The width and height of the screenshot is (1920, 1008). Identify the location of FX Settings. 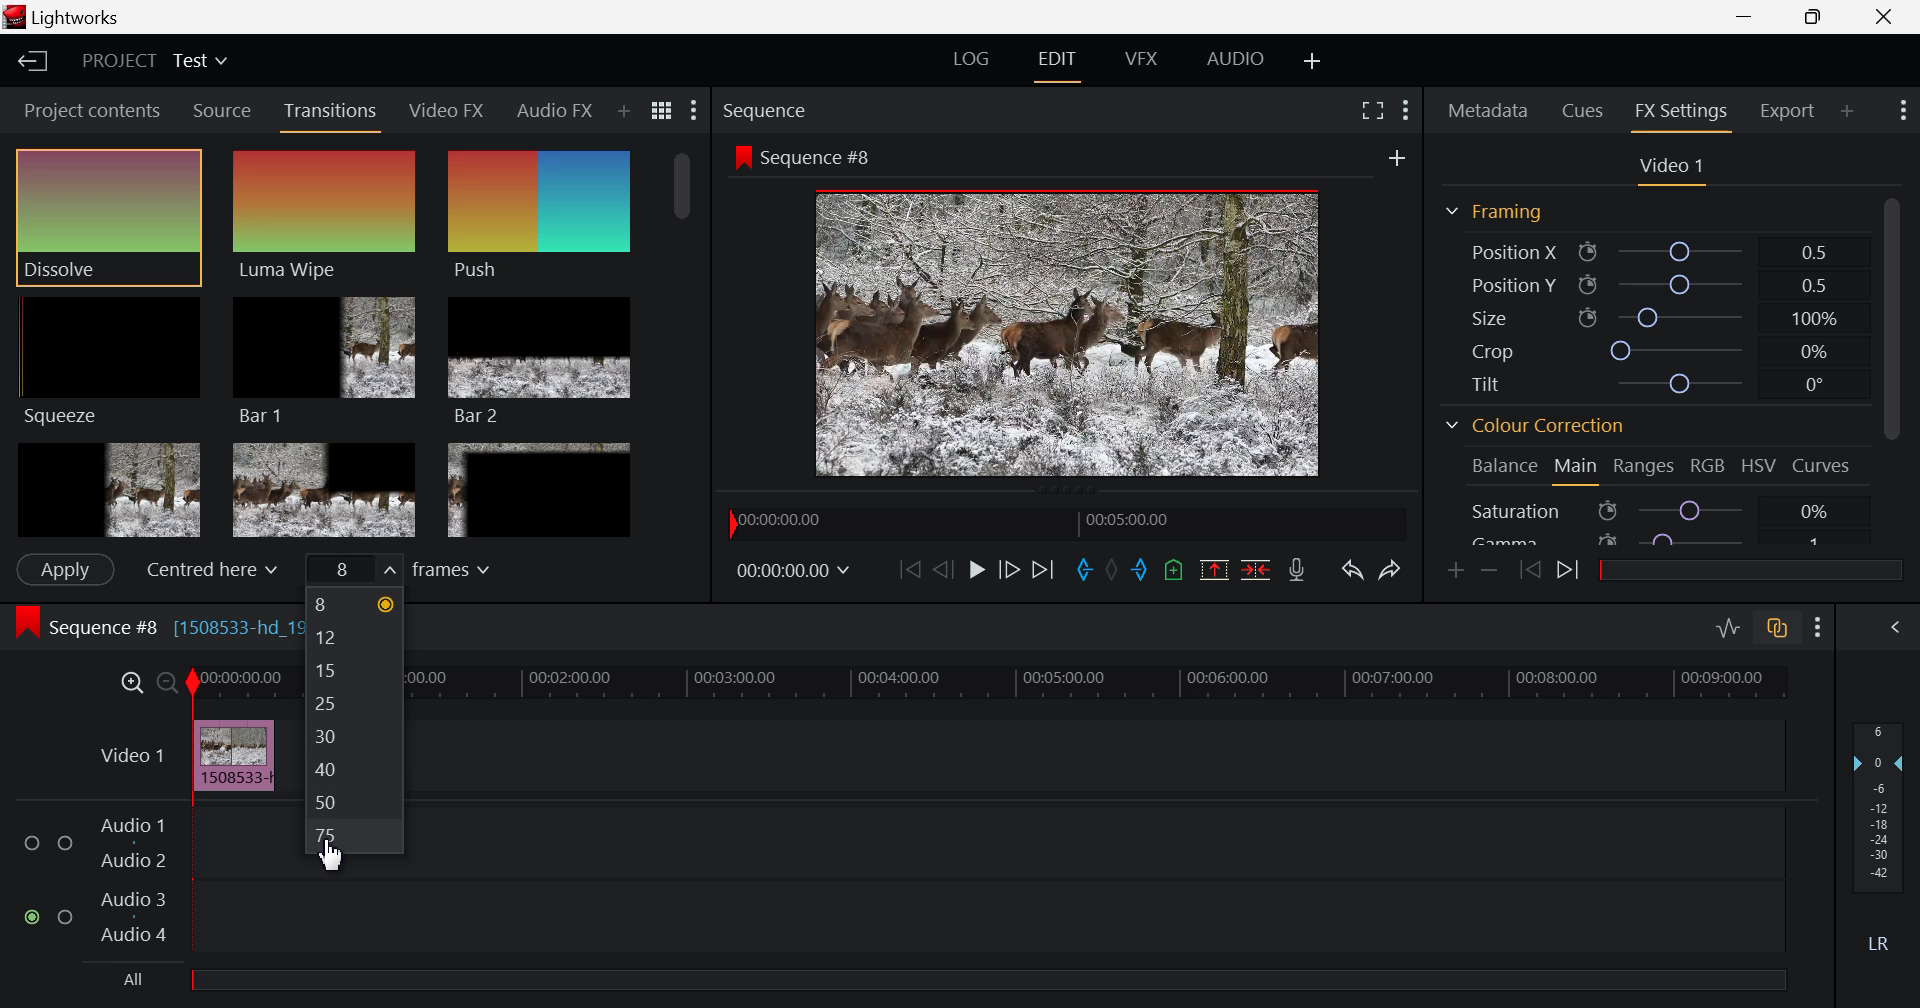
(1679, 114).